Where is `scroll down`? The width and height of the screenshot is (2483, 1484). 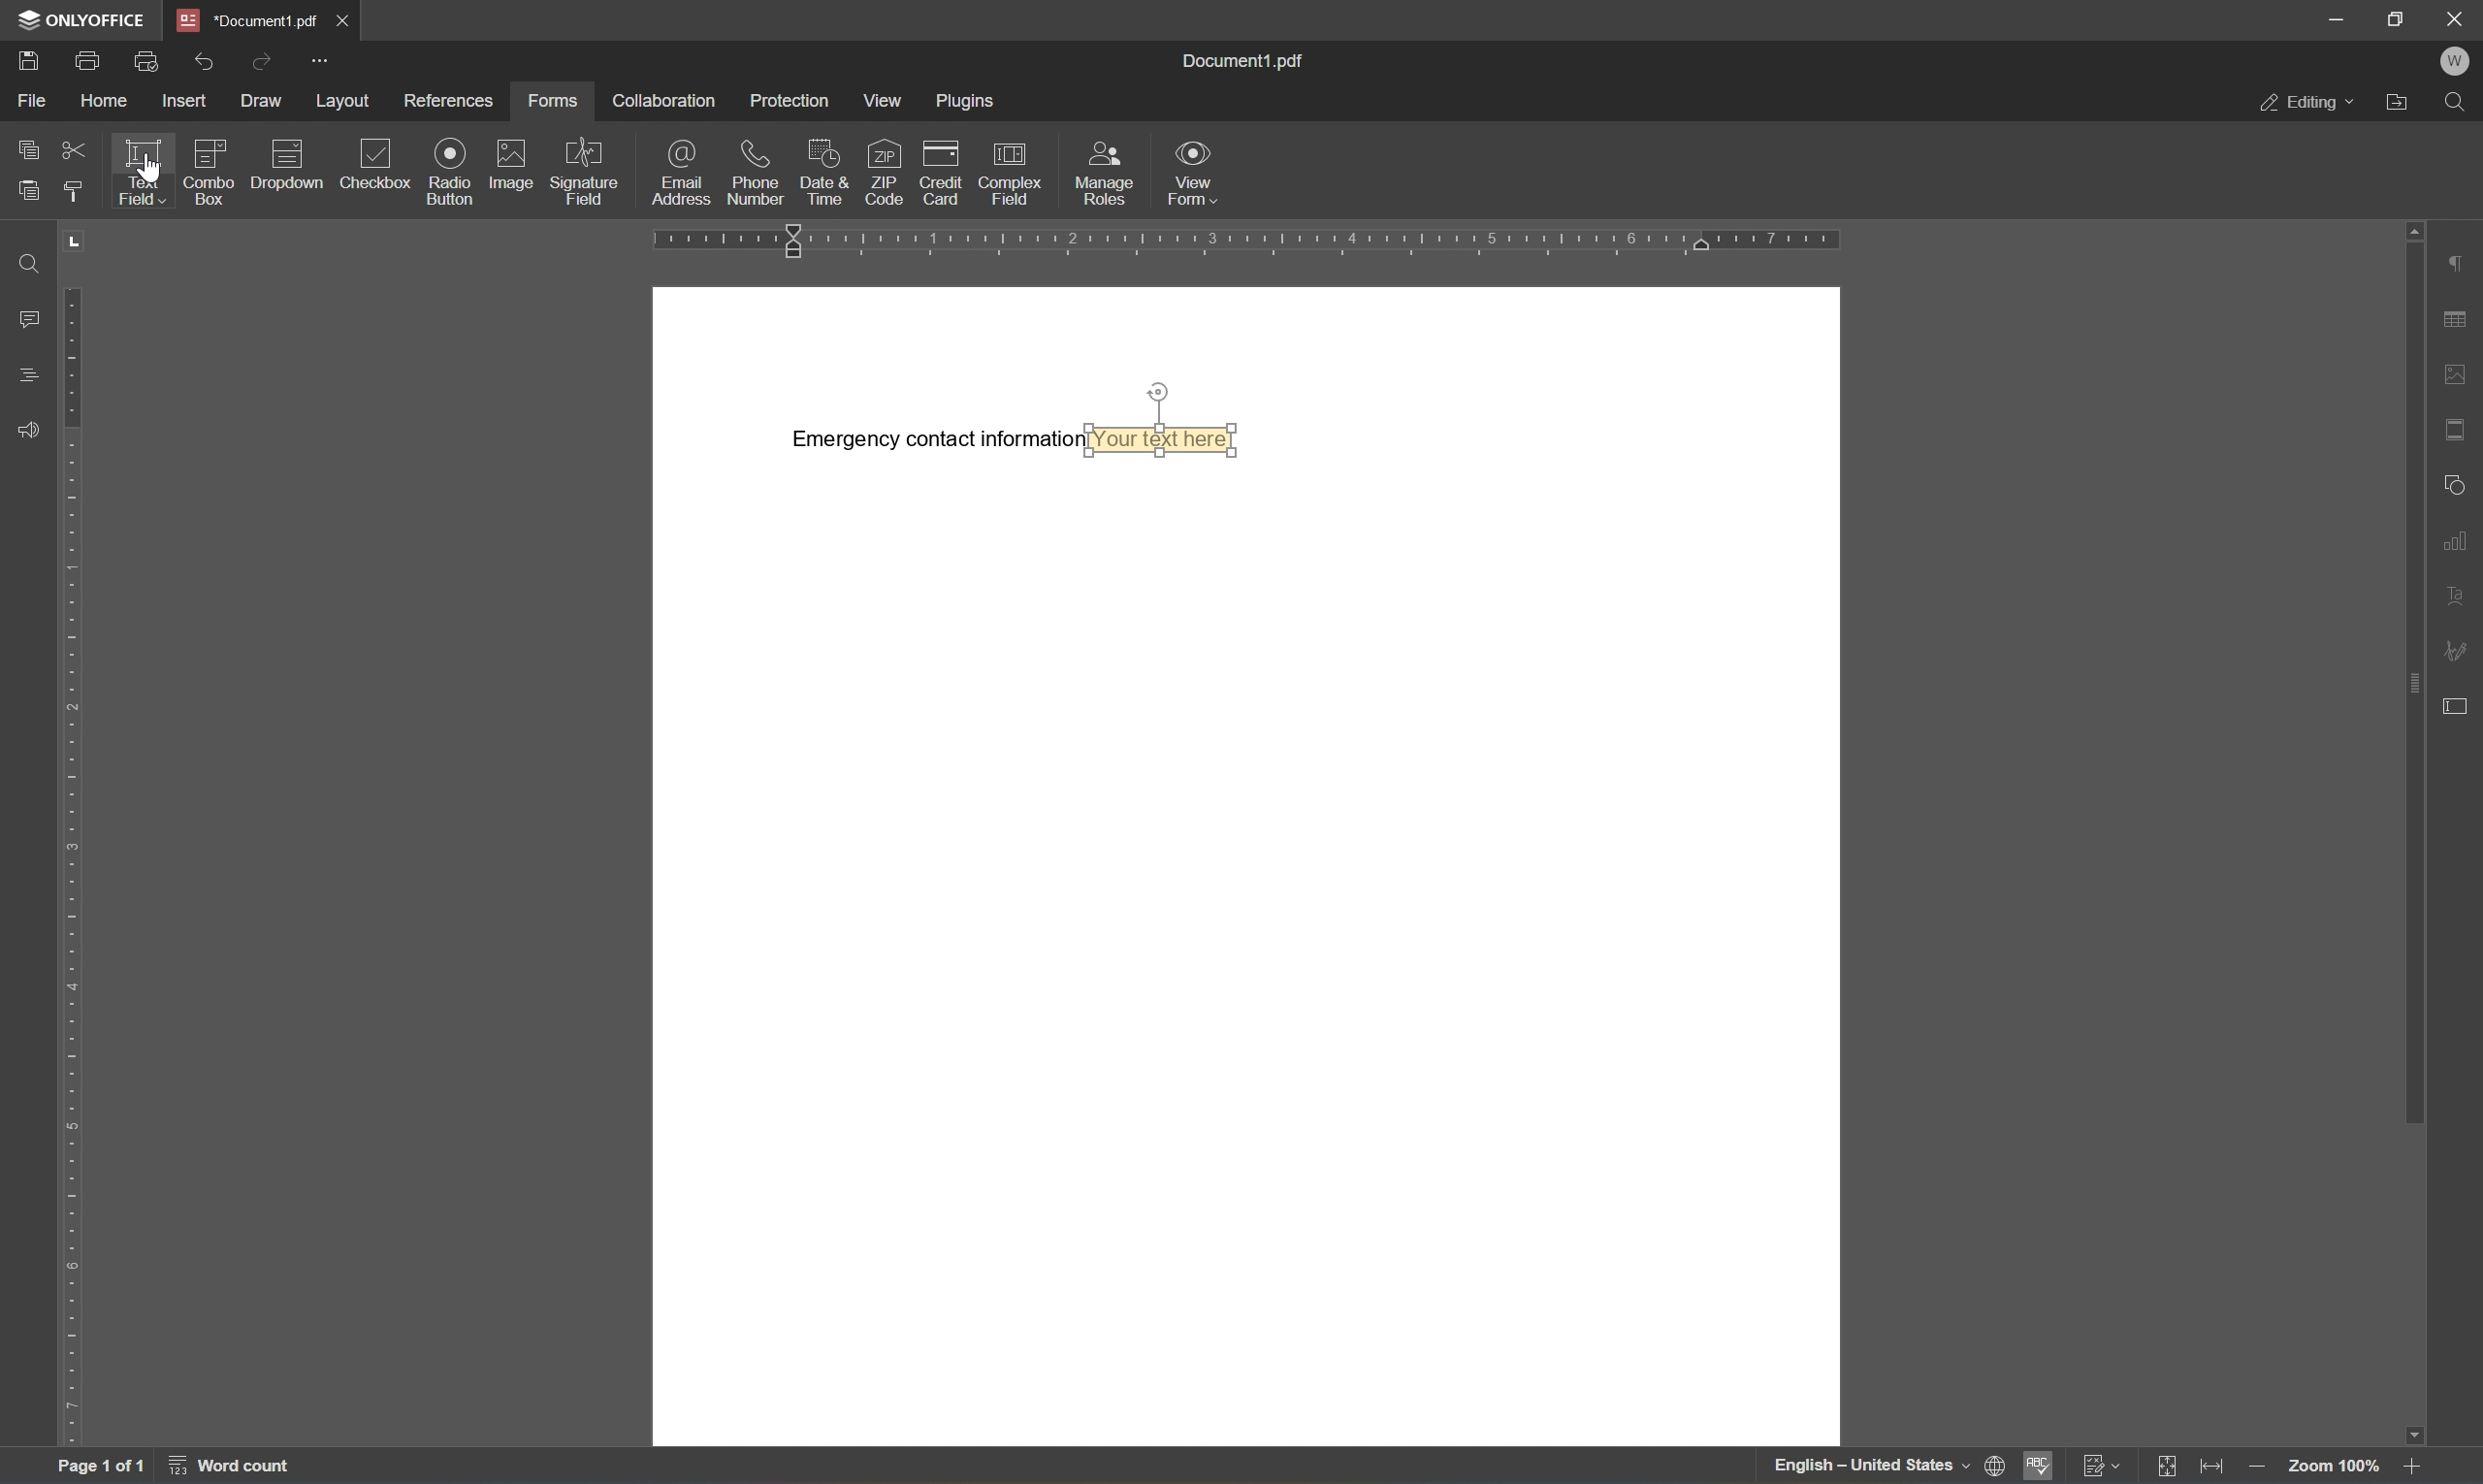 scroll down is located at coordinates (2418, 1430).